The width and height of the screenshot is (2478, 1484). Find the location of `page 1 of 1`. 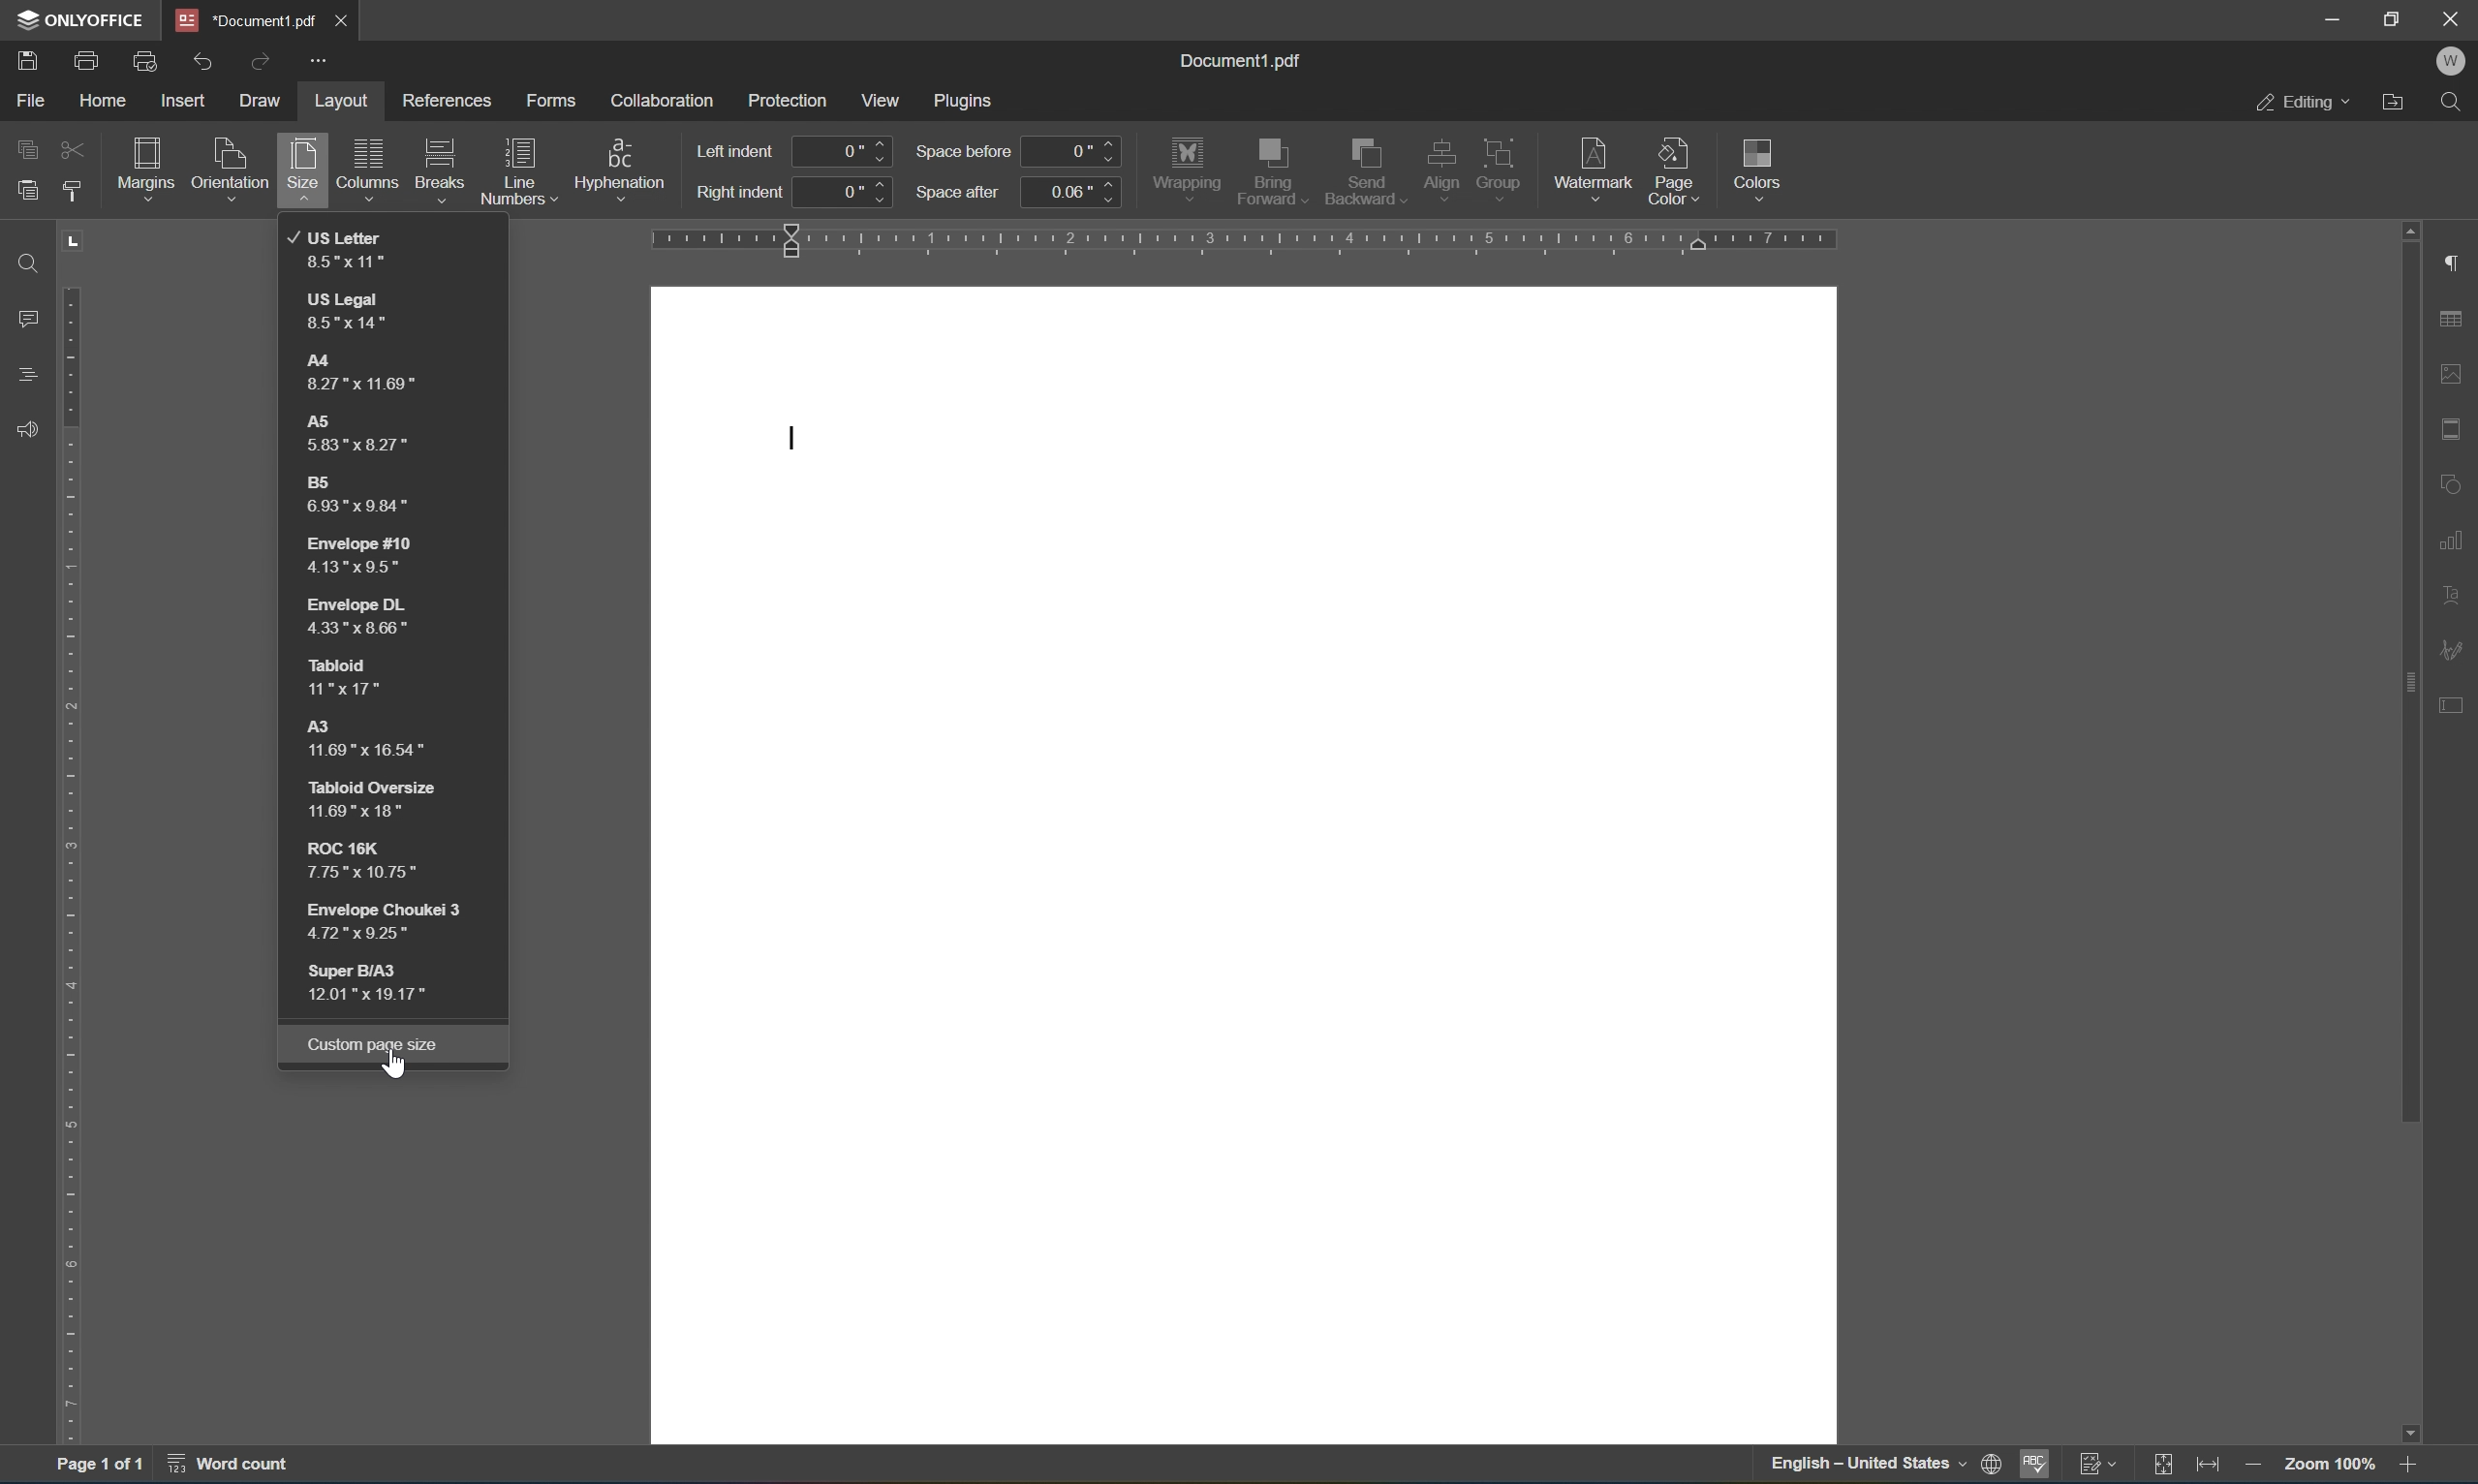

page 1 of 1 is located at coordinates (102, 1468).